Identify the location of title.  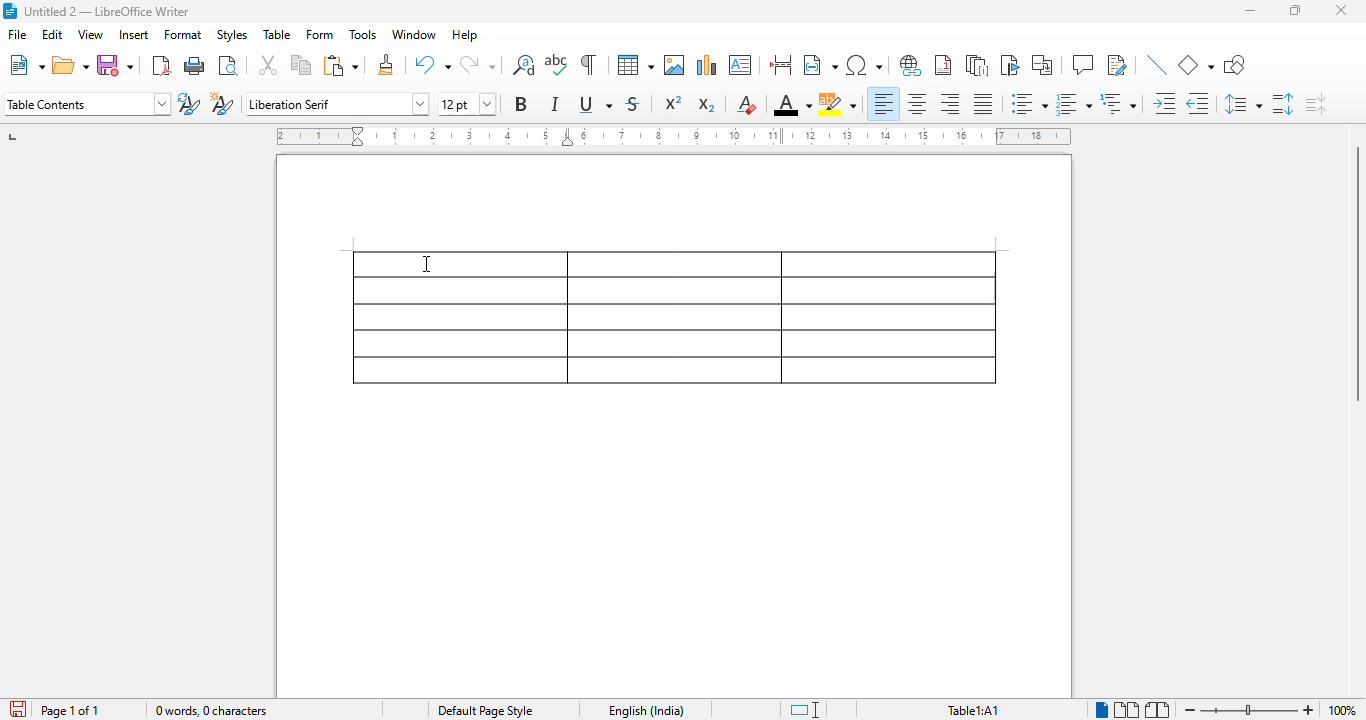
(107, 12).